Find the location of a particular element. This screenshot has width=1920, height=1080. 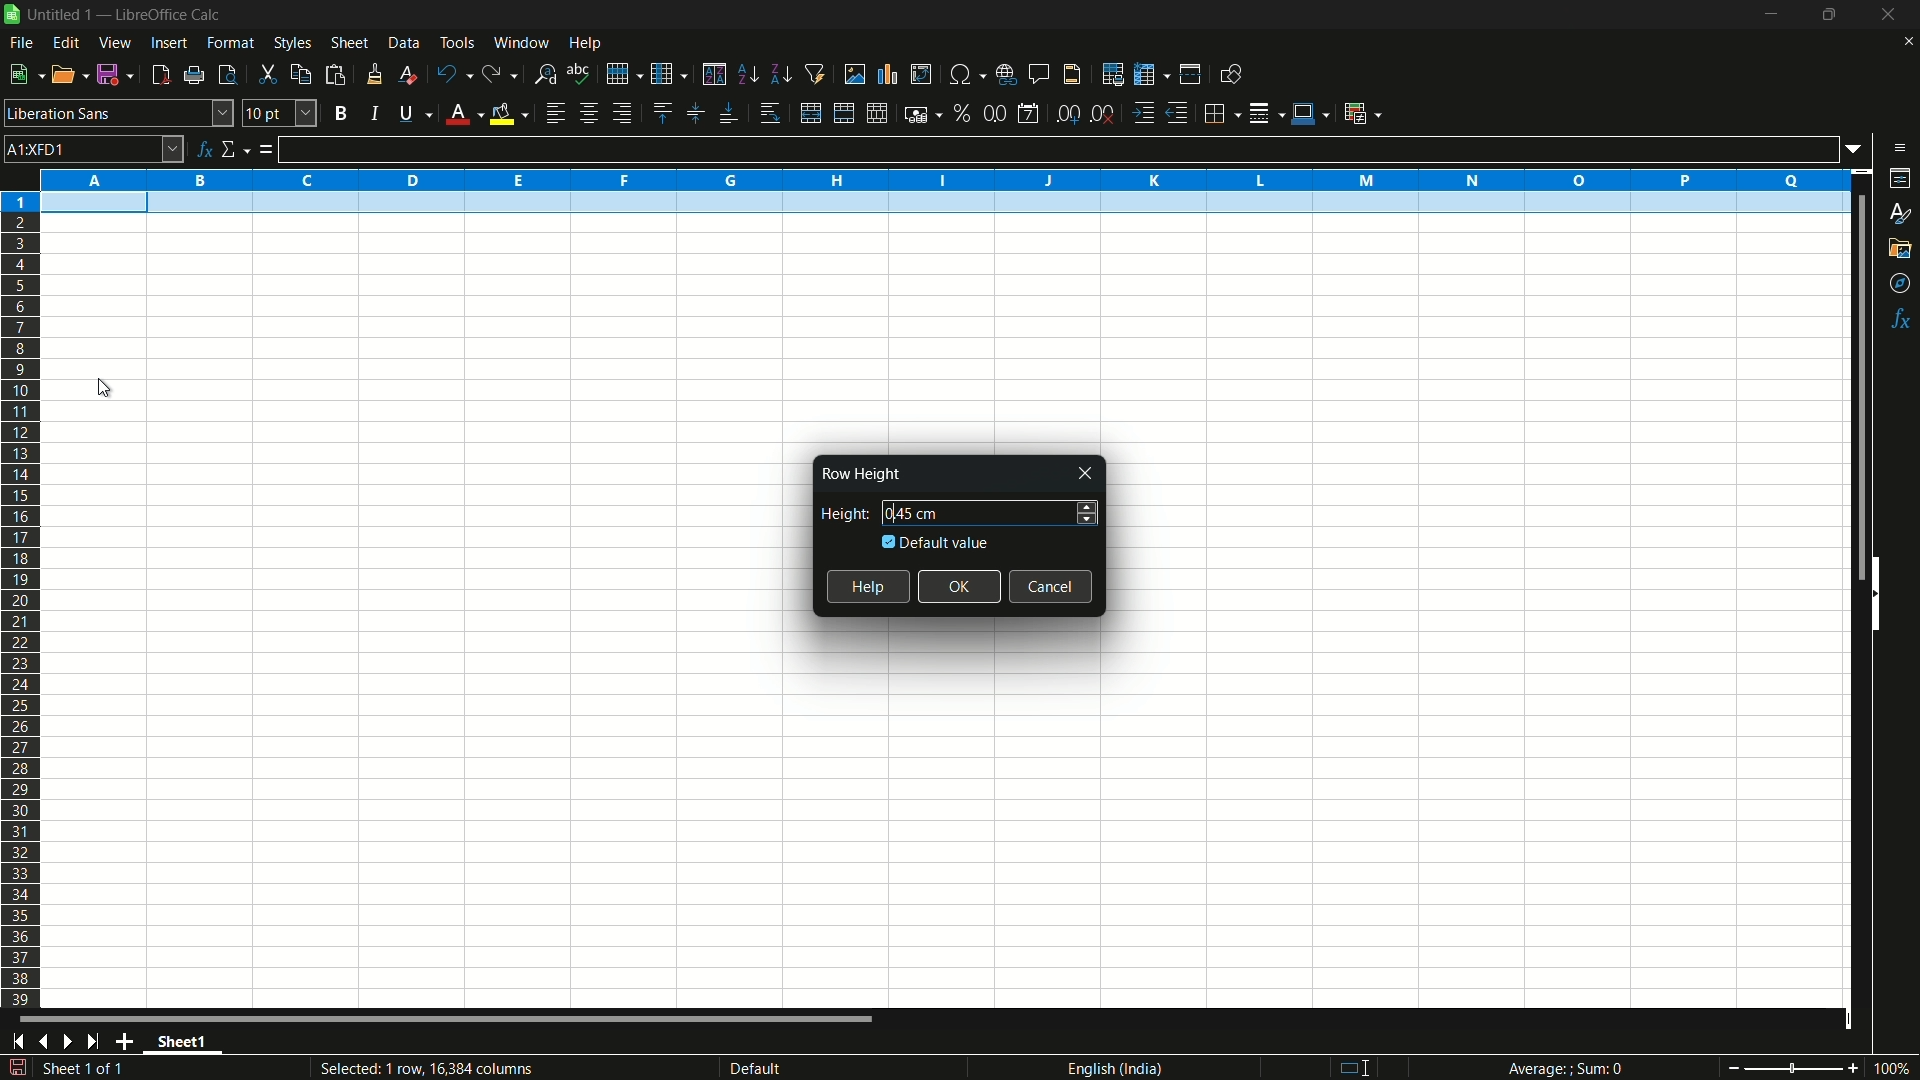

formula input options is located at coordinates (1859, 148).